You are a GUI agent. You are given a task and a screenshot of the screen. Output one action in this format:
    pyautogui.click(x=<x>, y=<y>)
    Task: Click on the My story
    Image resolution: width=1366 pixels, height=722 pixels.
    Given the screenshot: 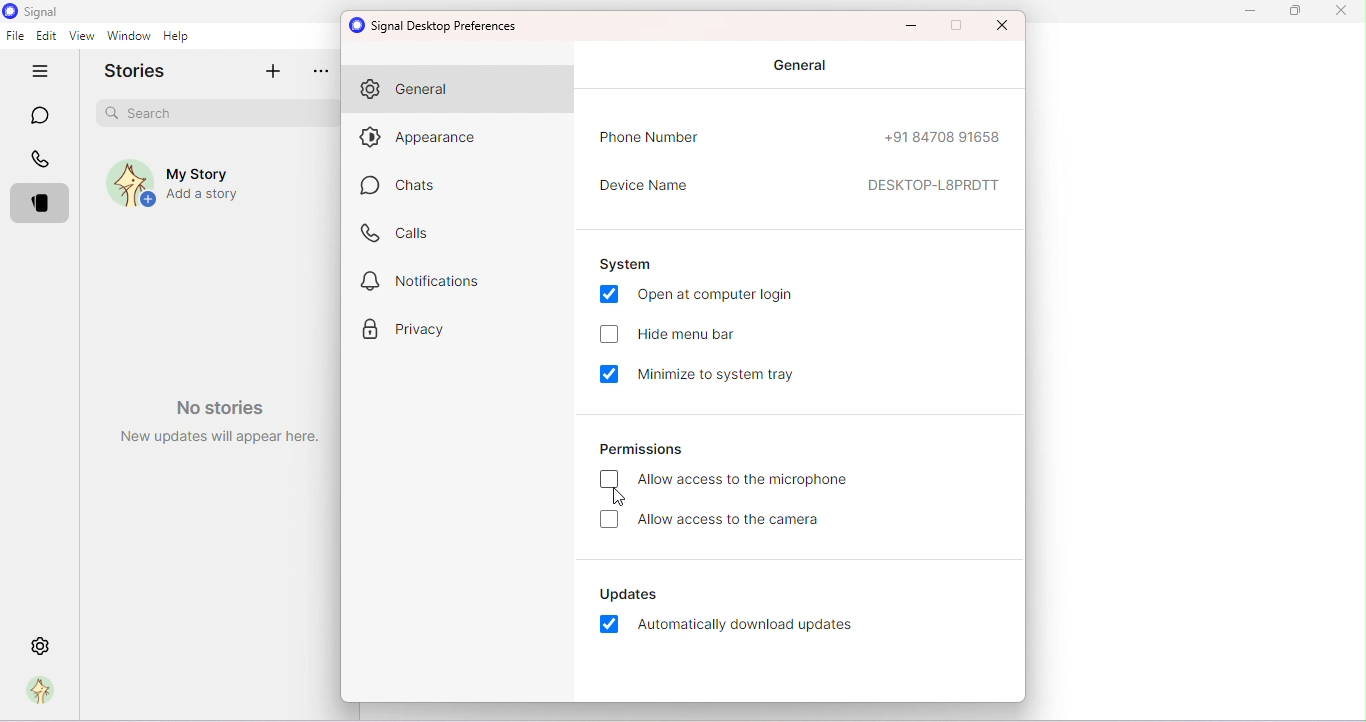 What is the action you would take?
    pyautogui.click(x=182, y=186)
    